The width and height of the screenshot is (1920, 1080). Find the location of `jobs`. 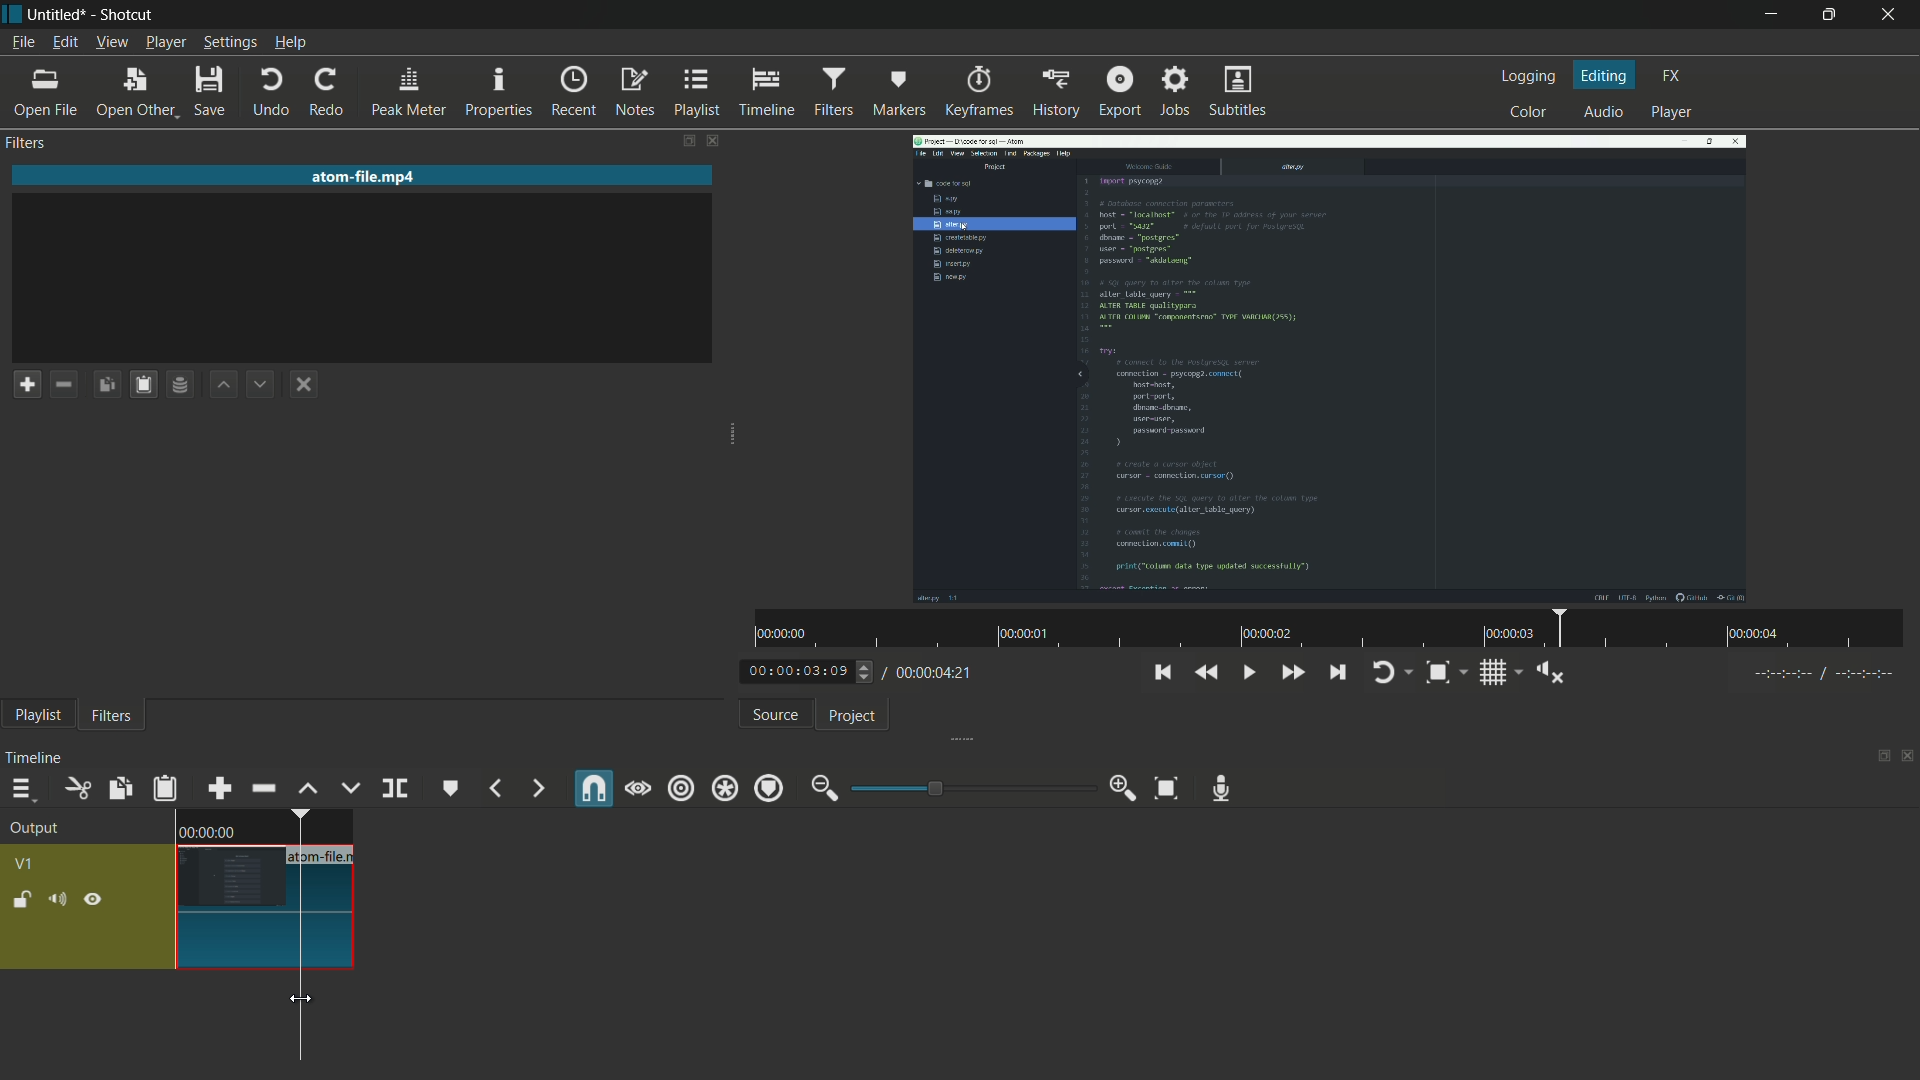

jobs is located at coordinates (1177, 92).